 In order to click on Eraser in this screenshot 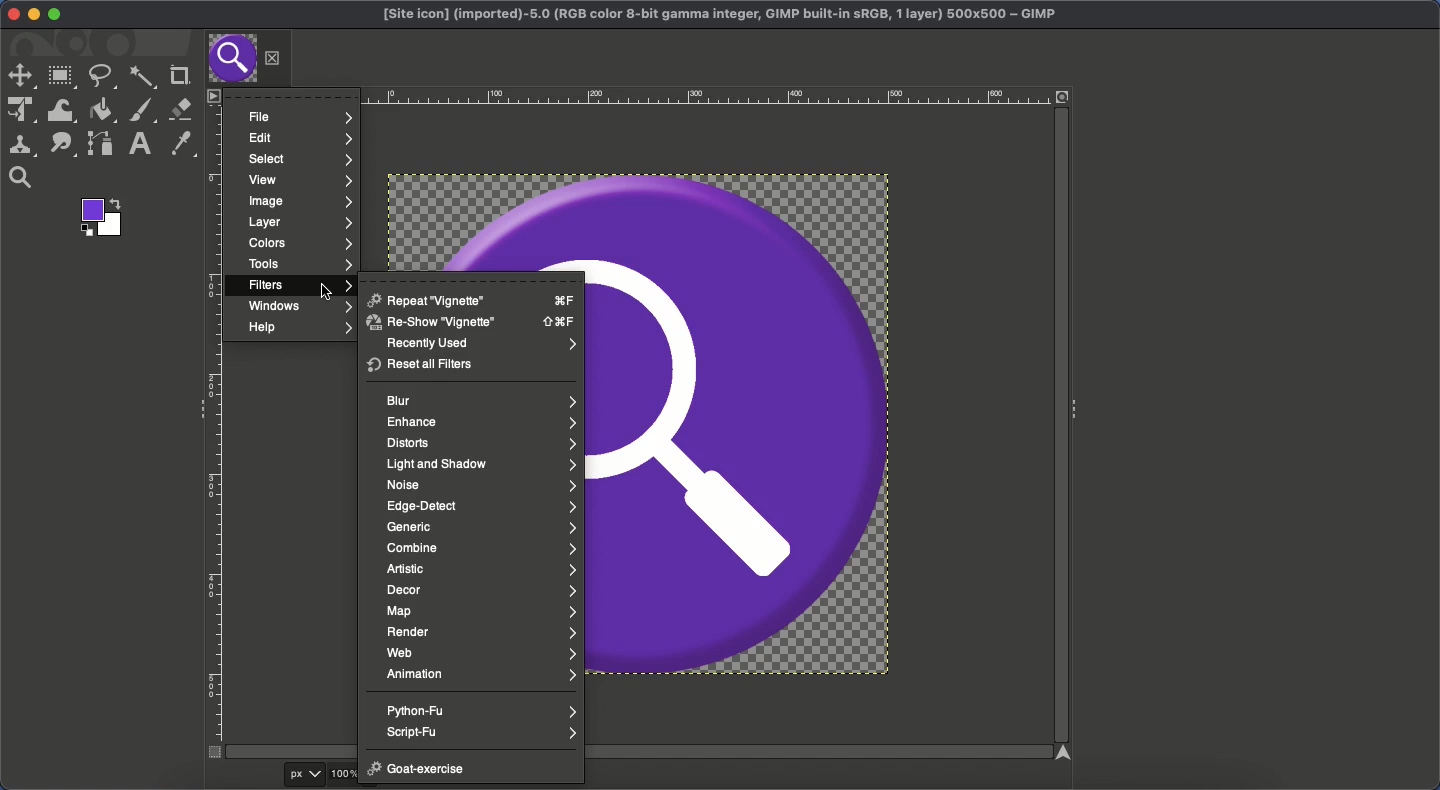, I will do `click(181, 110)`.